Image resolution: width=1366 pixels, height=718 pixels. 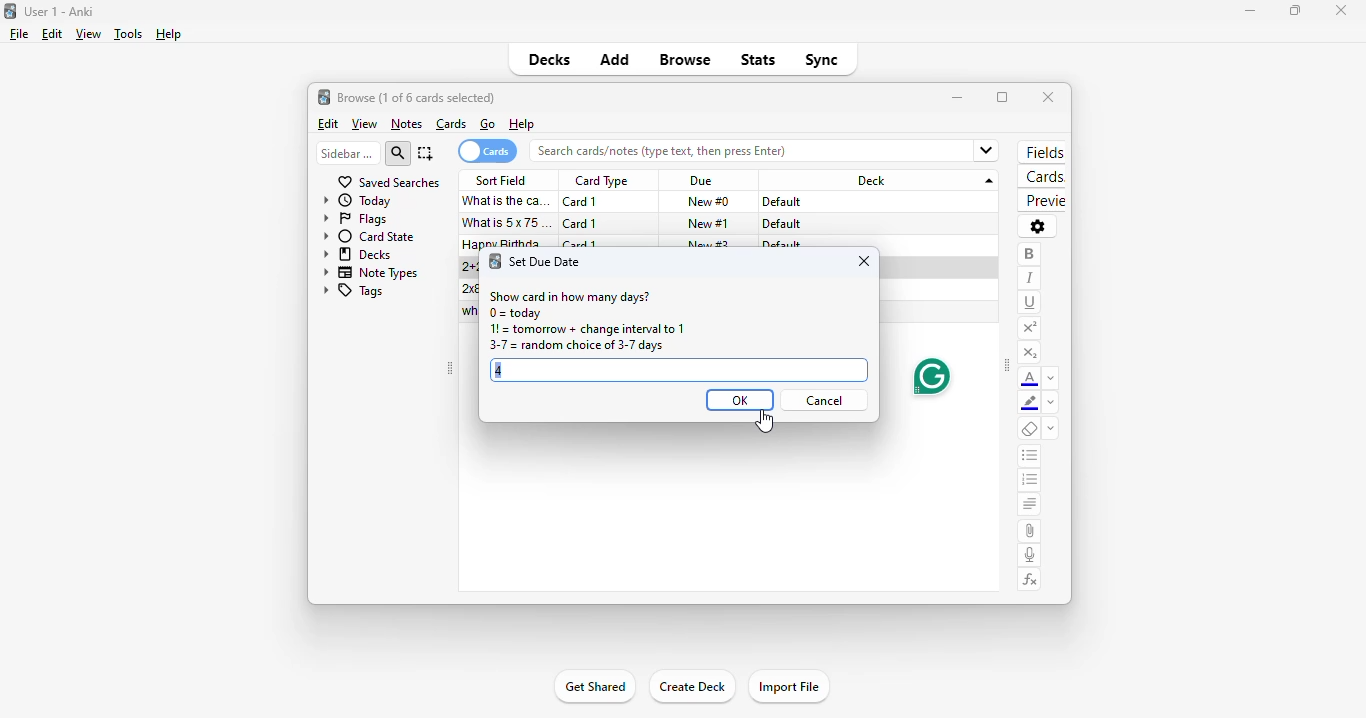 I want to click on default, so click(x=783, y=202).